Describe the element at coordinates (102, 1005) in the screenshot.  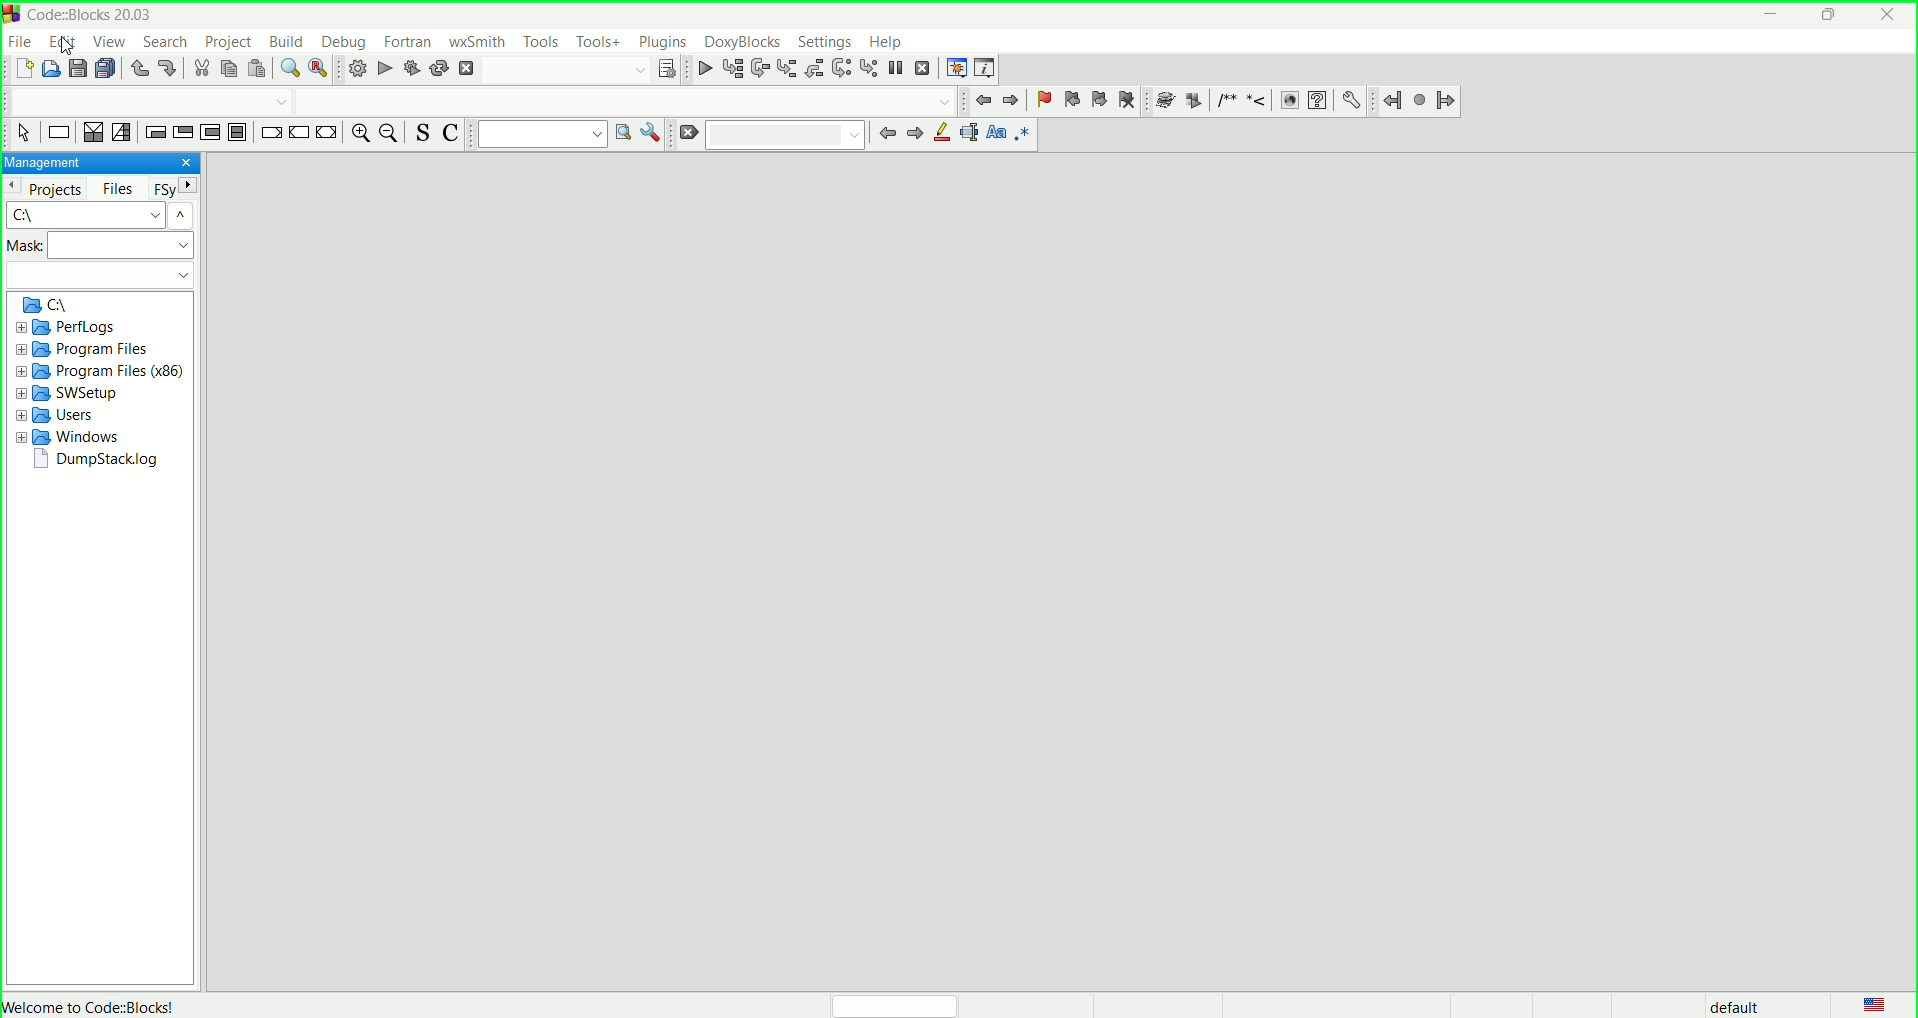
I see `Welcome to Code::Blocks!` at that location.